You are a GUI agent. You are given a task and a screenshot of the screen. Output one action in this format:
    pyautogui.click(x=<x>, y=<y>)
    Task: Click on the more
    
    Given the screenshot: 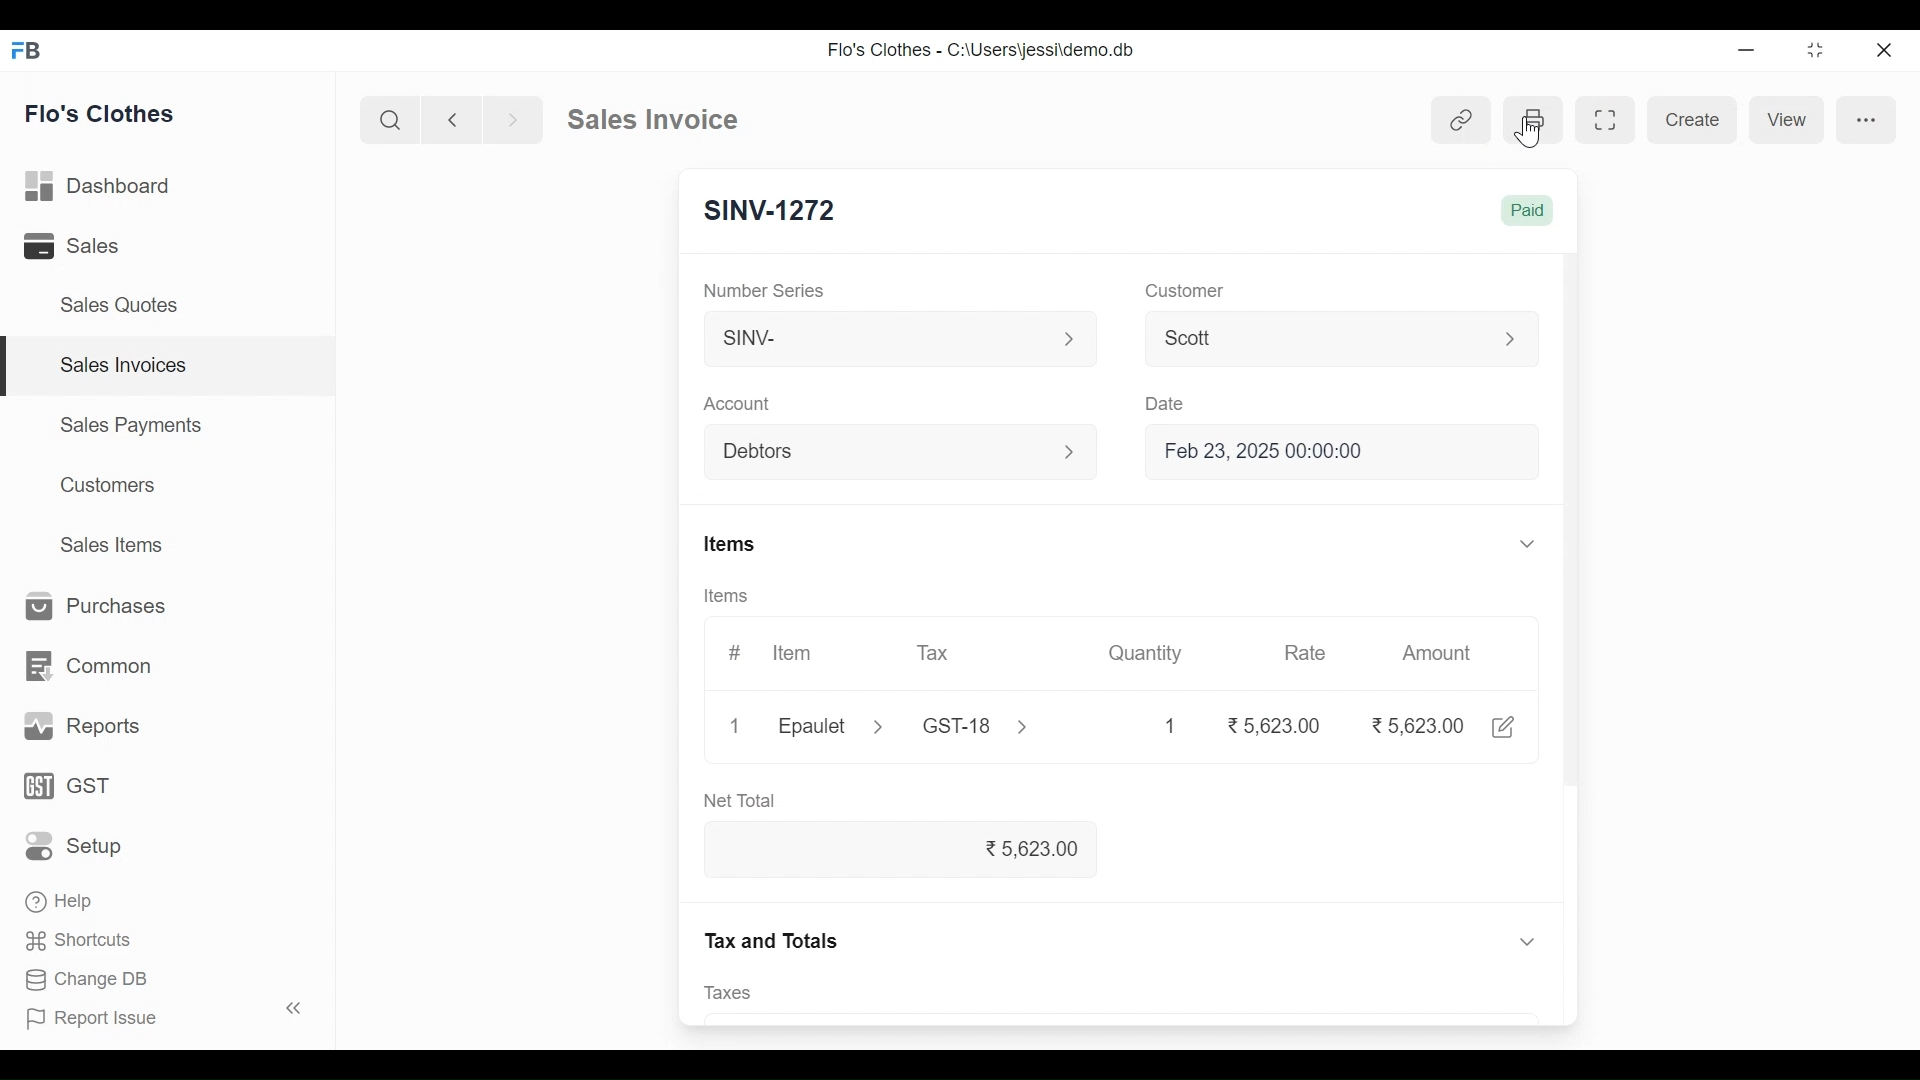 What is the action you would take?
    pyautogui.click(x=1864, y=120)
    